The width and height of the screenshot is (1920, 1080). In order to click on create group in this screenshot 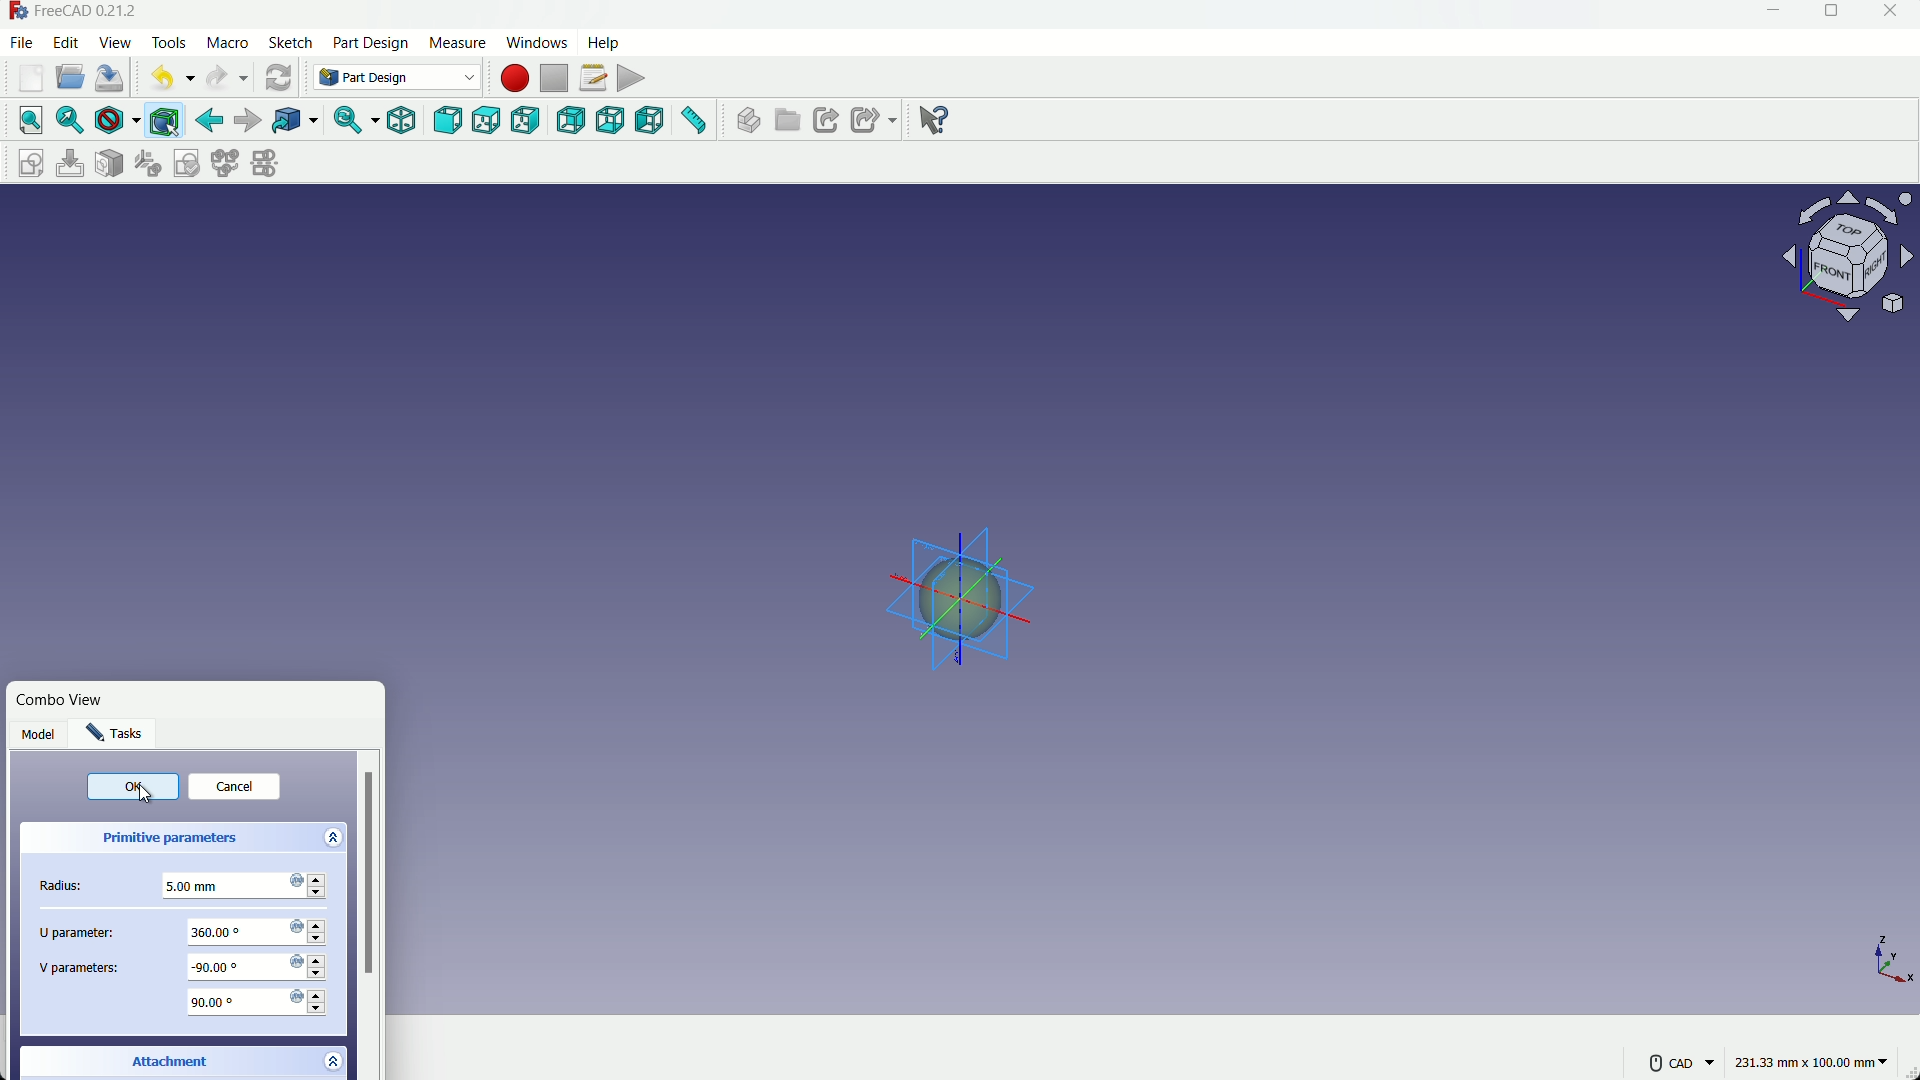, I will do `click(786, 122)`.